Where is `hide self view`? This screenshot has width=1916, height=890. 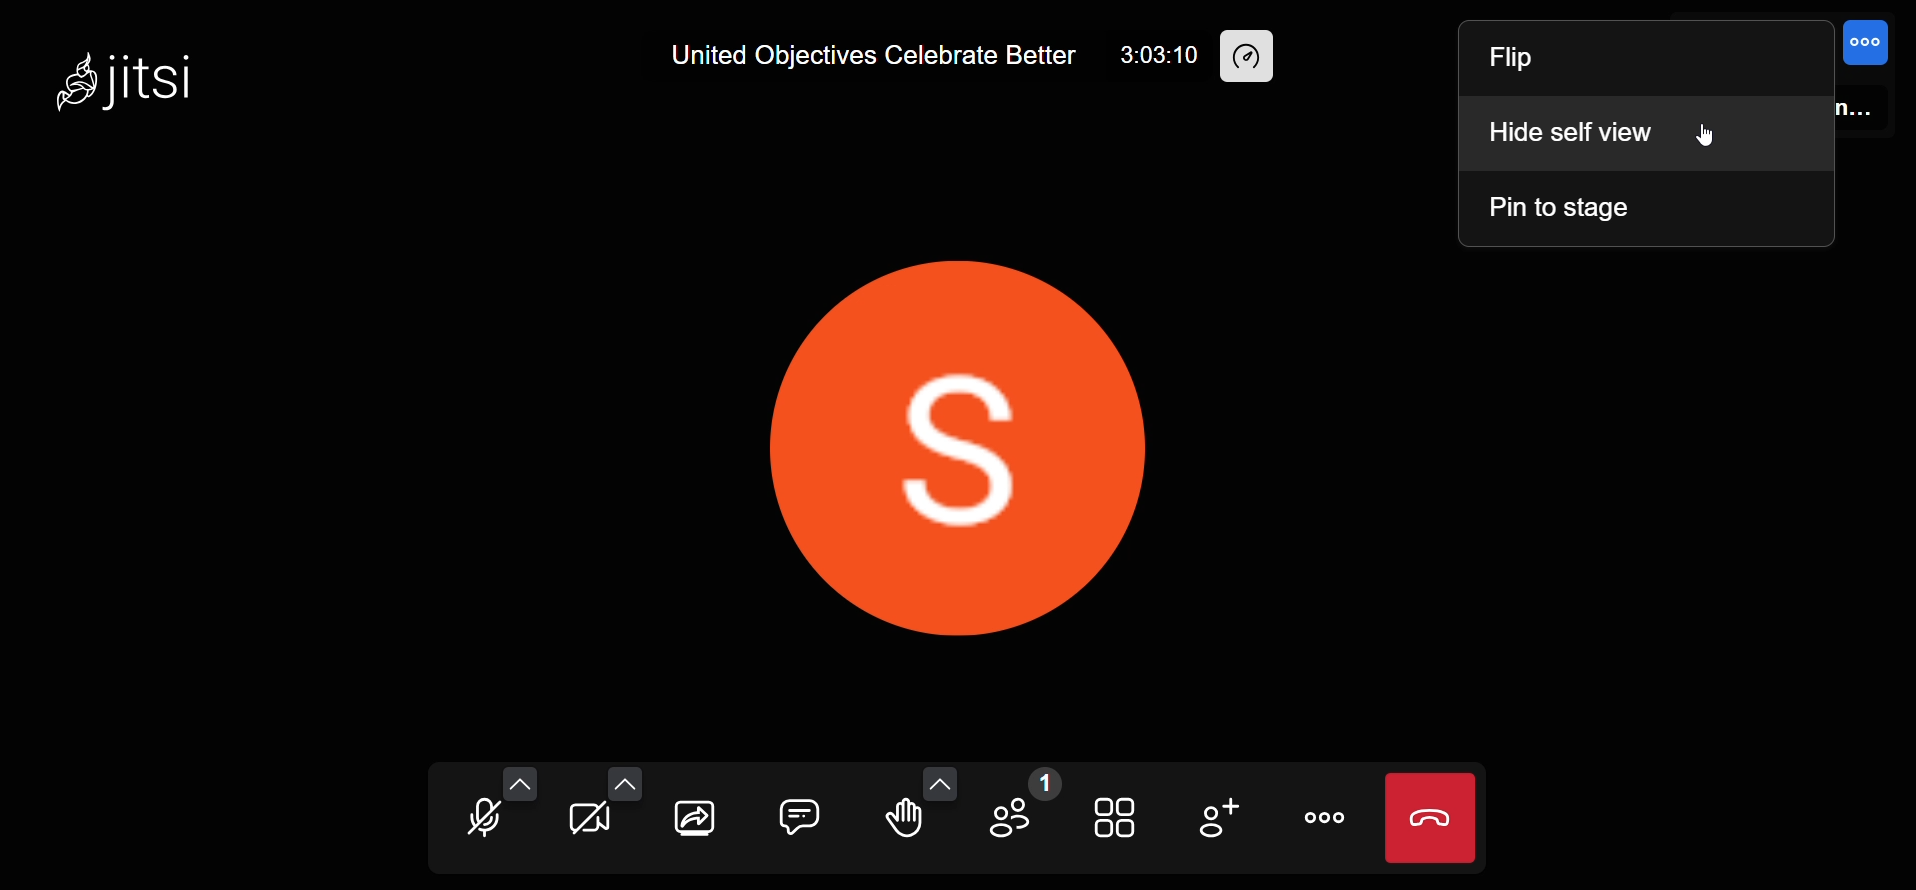
hide self view is located at coordinates (1571, 133).